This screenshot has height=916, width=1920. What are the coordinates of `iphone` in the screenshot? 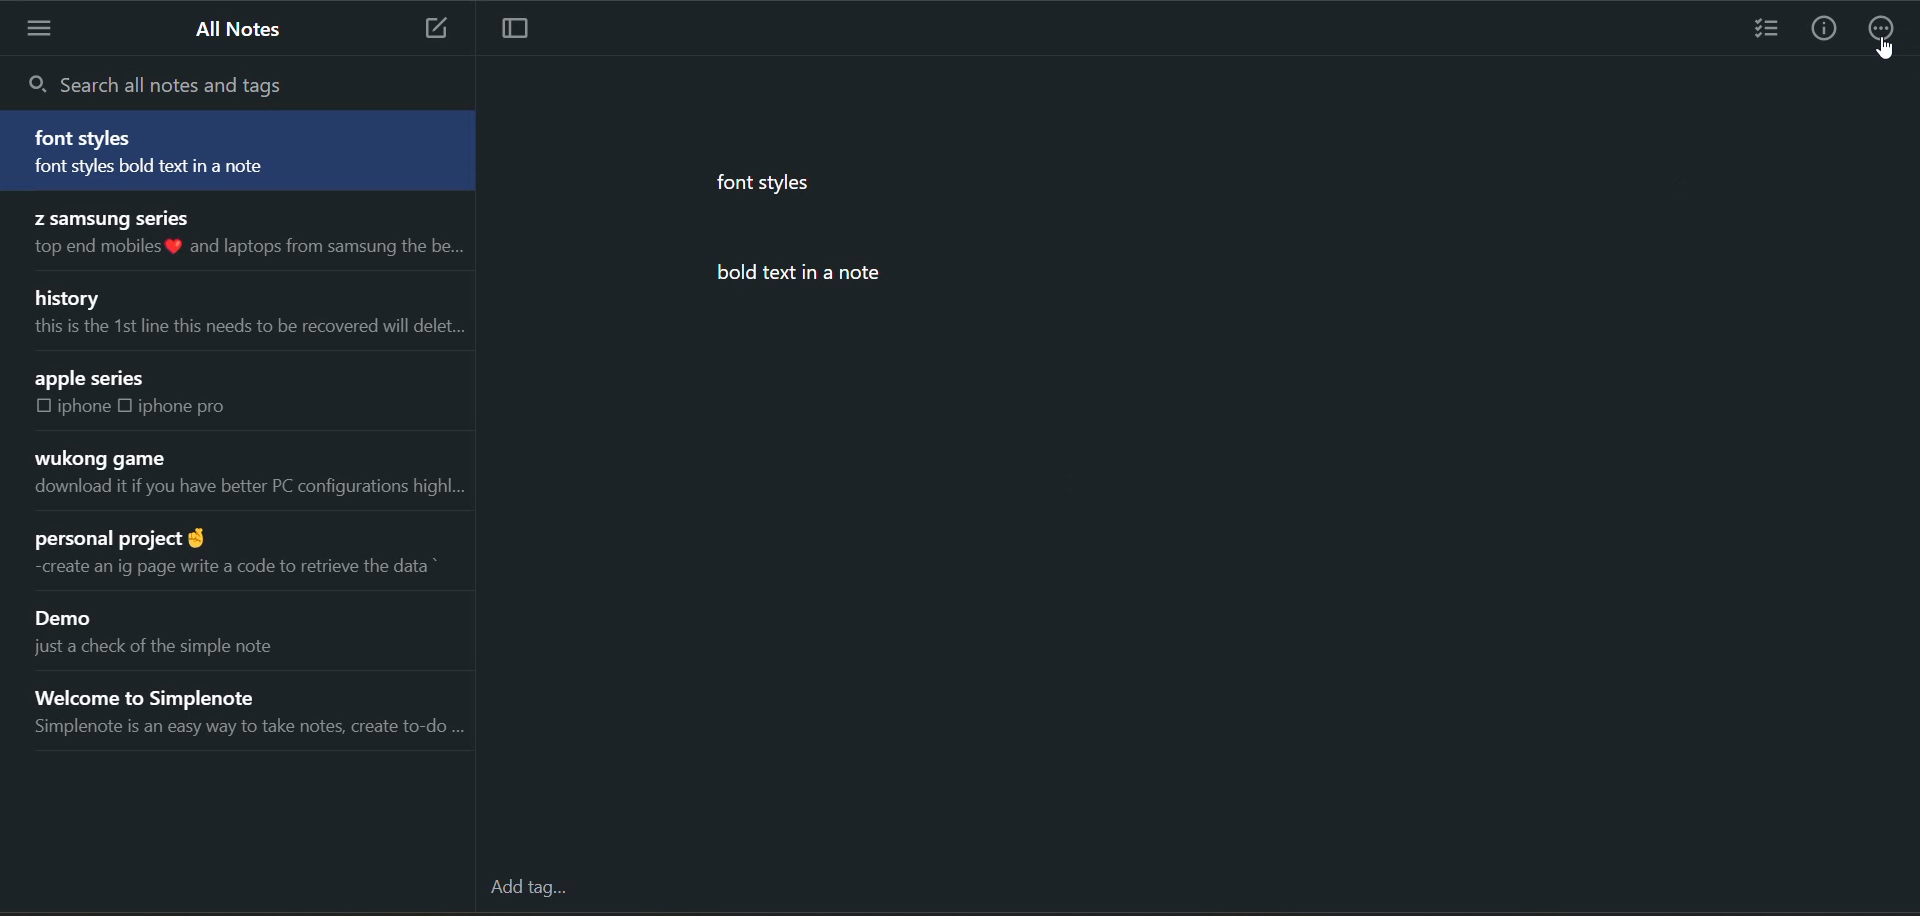 It's located at (86, 407).